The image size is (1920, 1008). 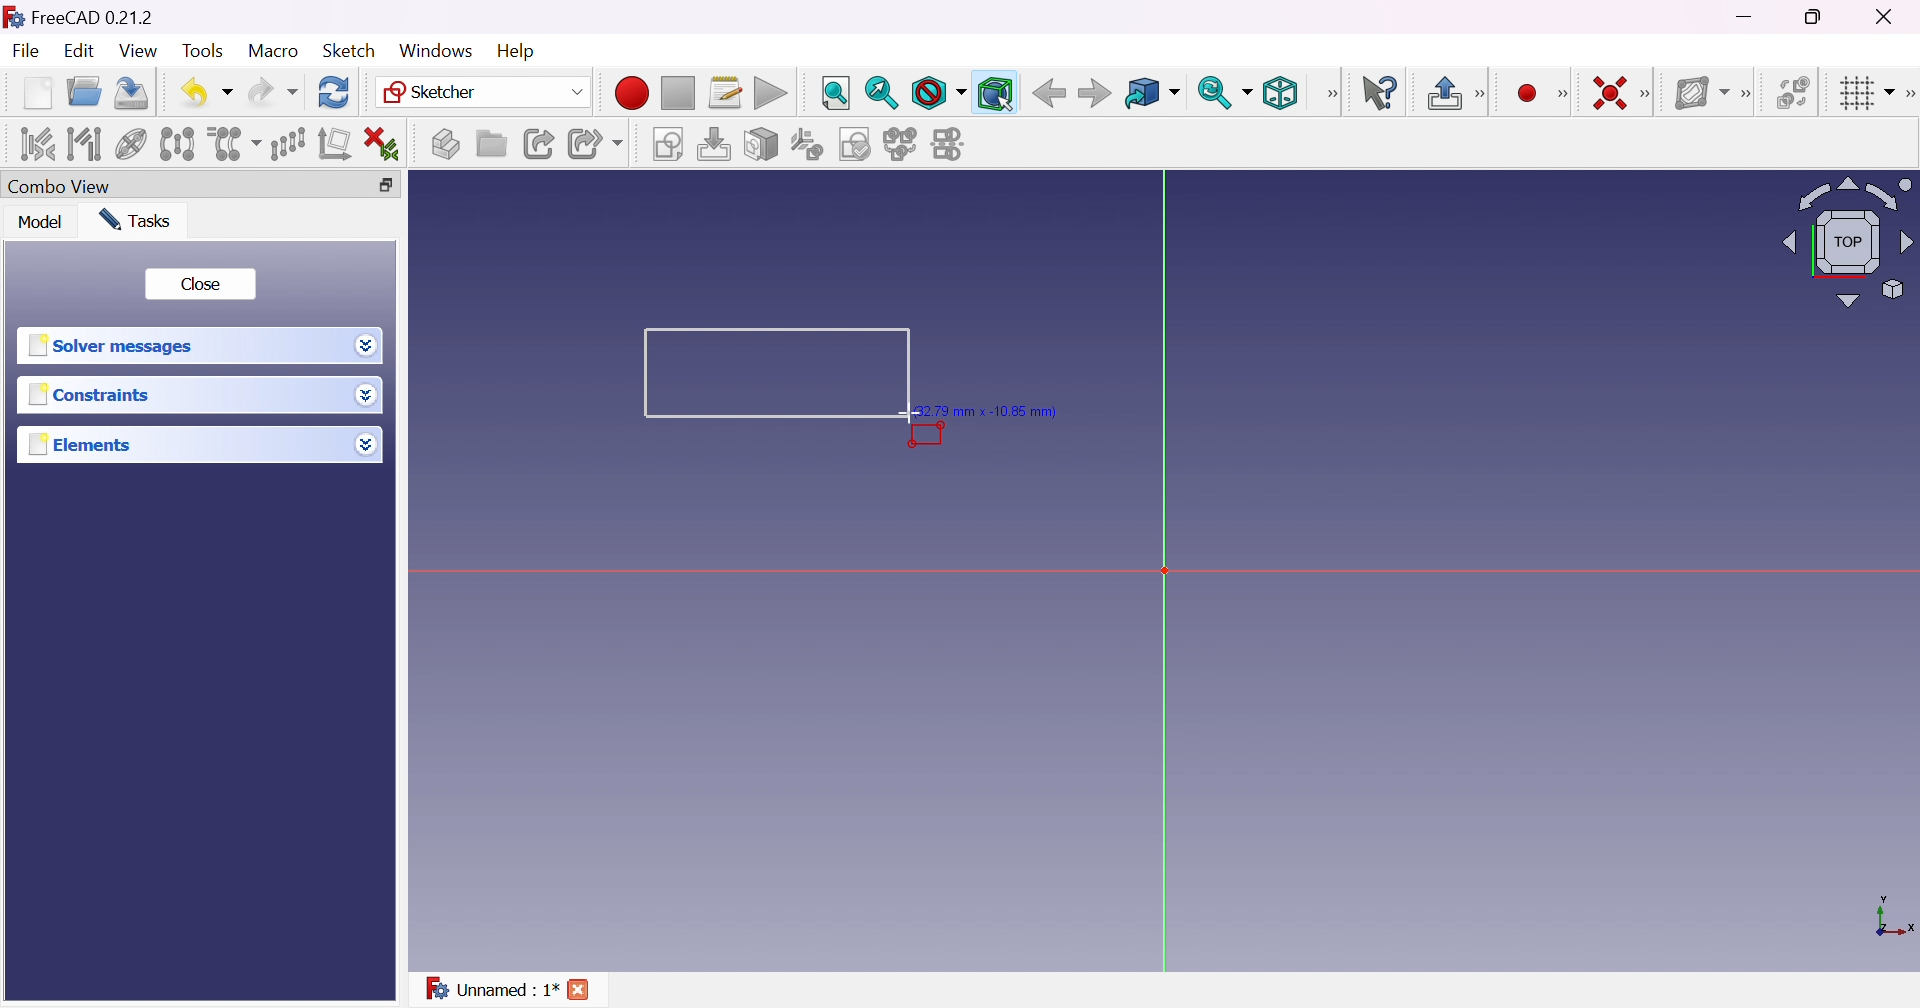 I want to click on Sync view, so click(x=1224, y=95).